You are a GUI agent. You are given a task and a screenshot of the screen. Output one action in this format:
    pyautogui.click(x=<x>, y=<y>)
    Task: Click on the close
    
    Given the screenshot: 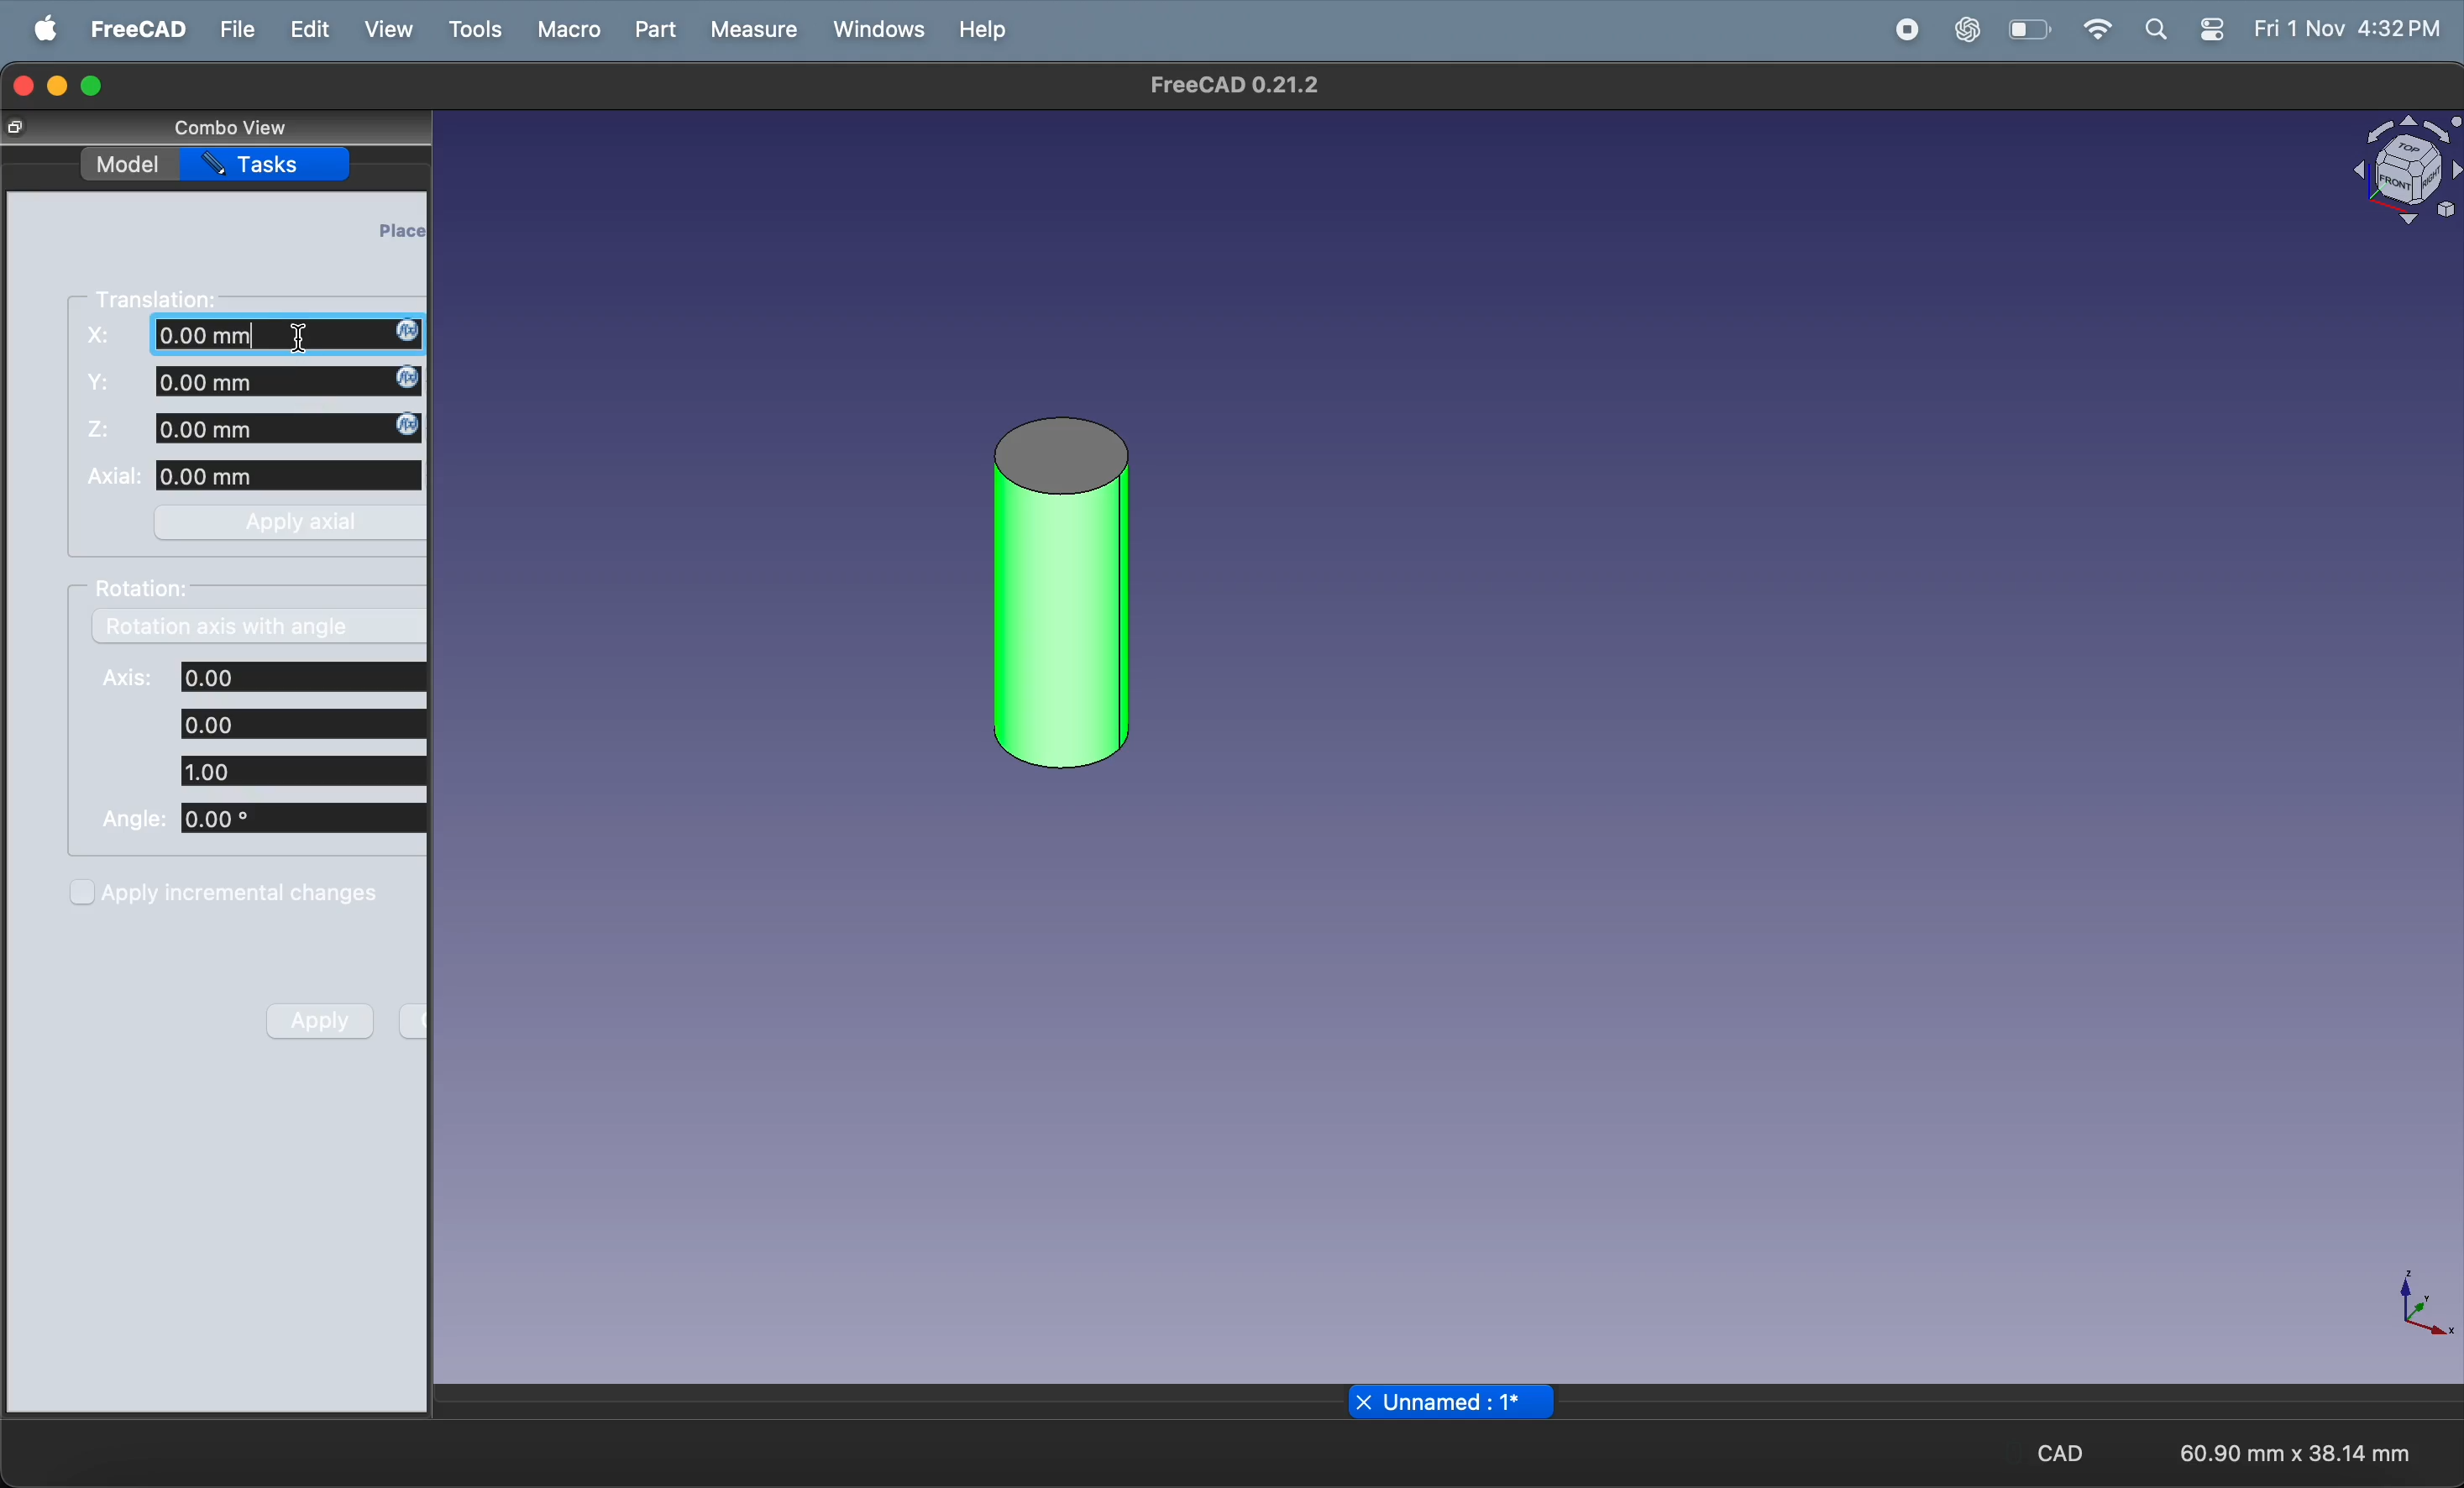 What is the action you would take?
    pyautogui.click(x=1363, y=1401)
    